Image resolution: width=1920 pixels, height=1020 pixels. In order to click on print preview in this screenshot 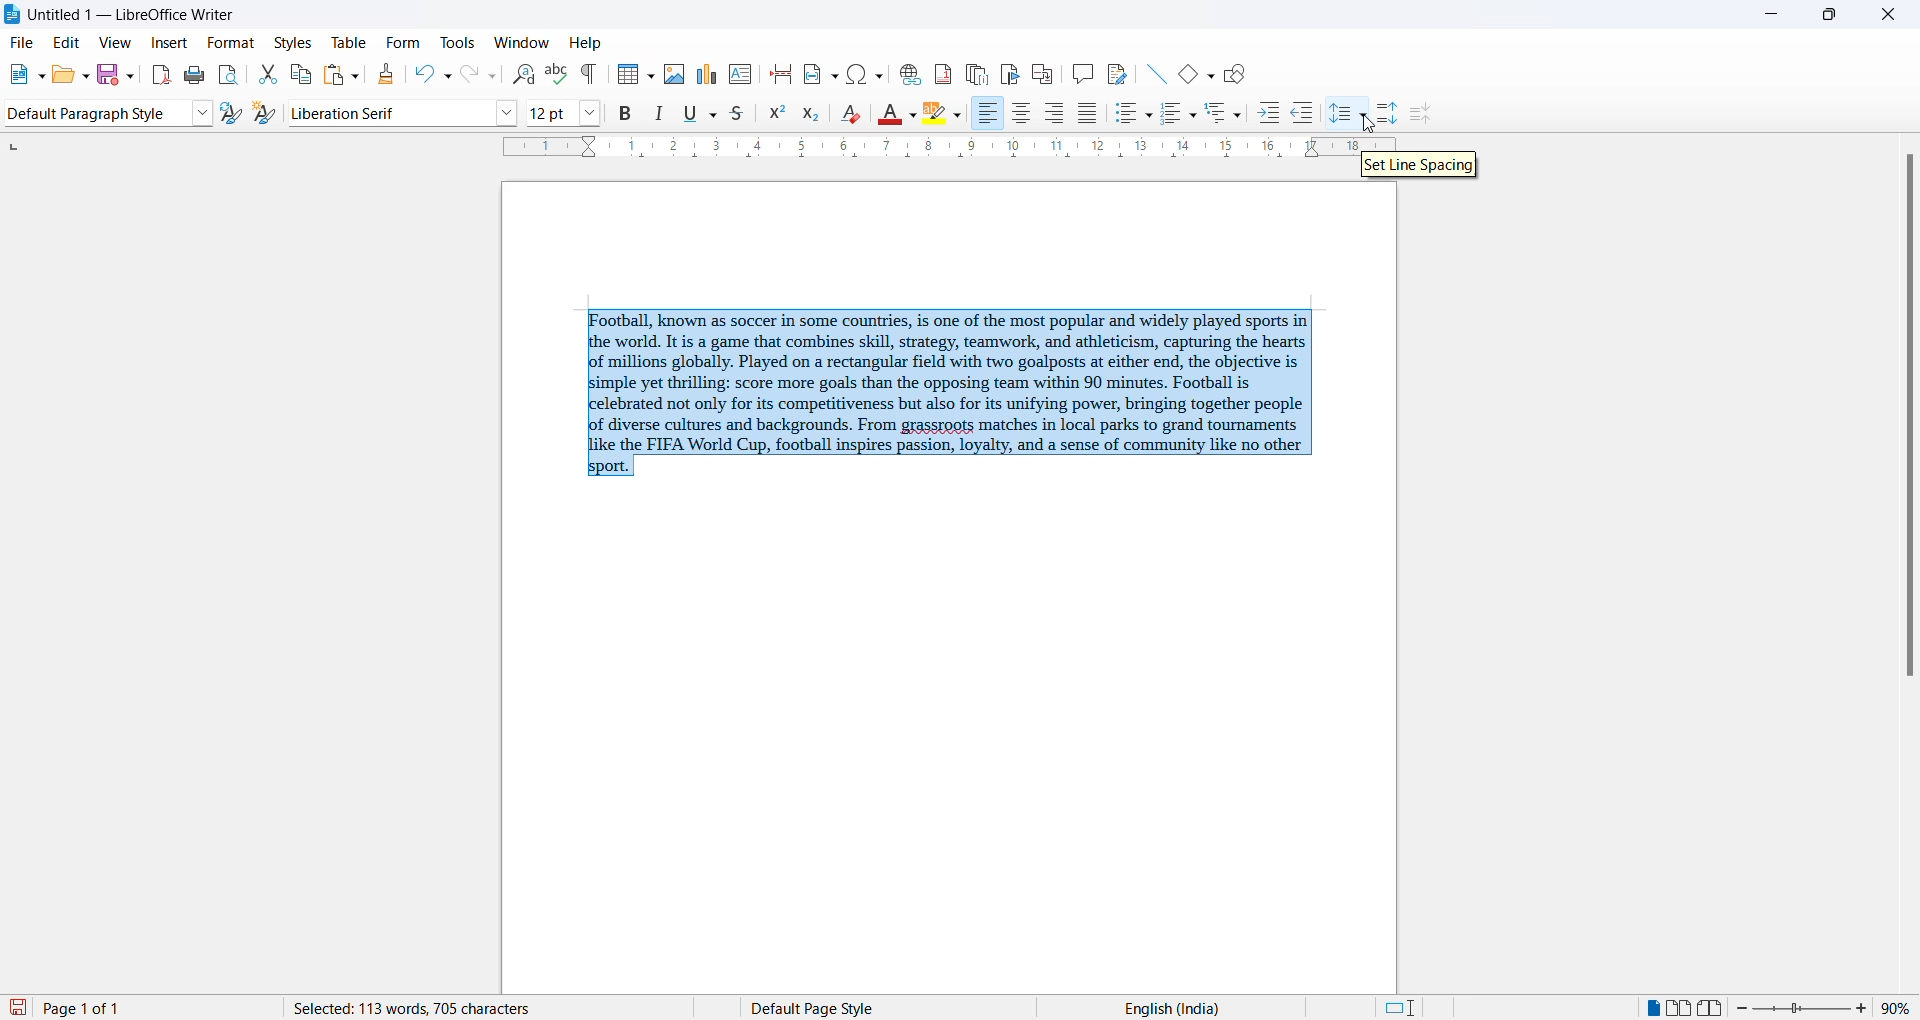, I will do `click(231, 74)`.